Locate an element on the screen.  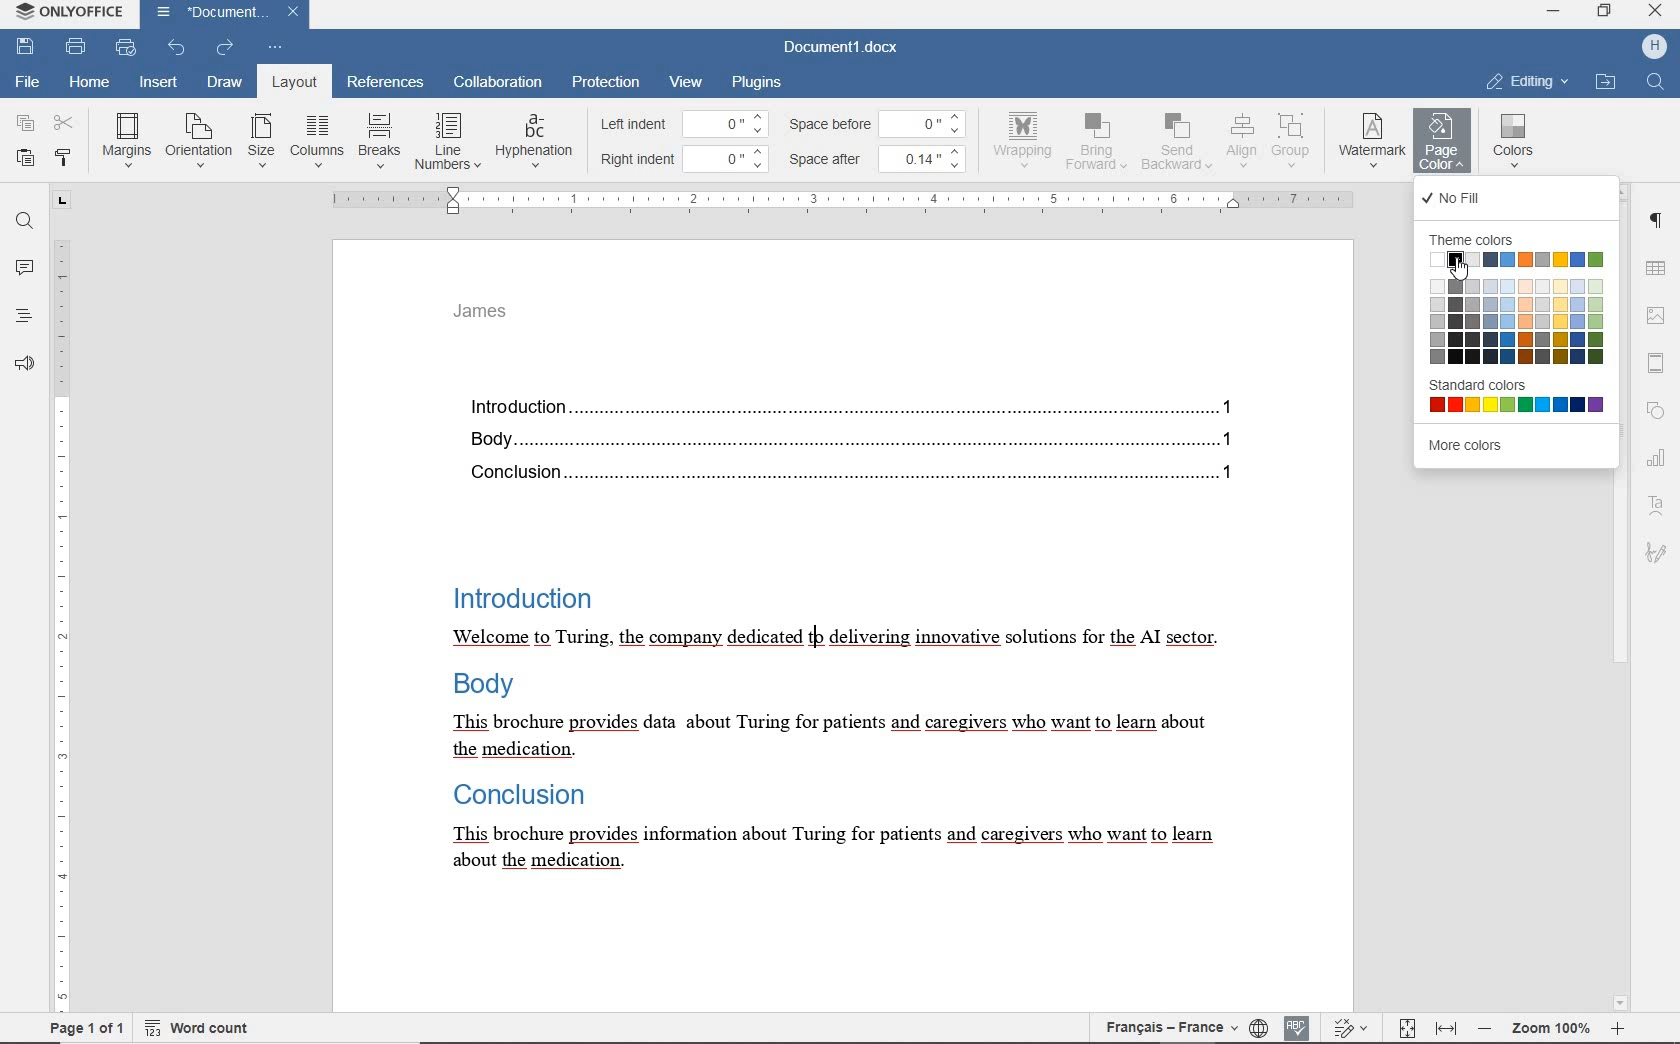
header & footer is located at coordinates (1657, 364).